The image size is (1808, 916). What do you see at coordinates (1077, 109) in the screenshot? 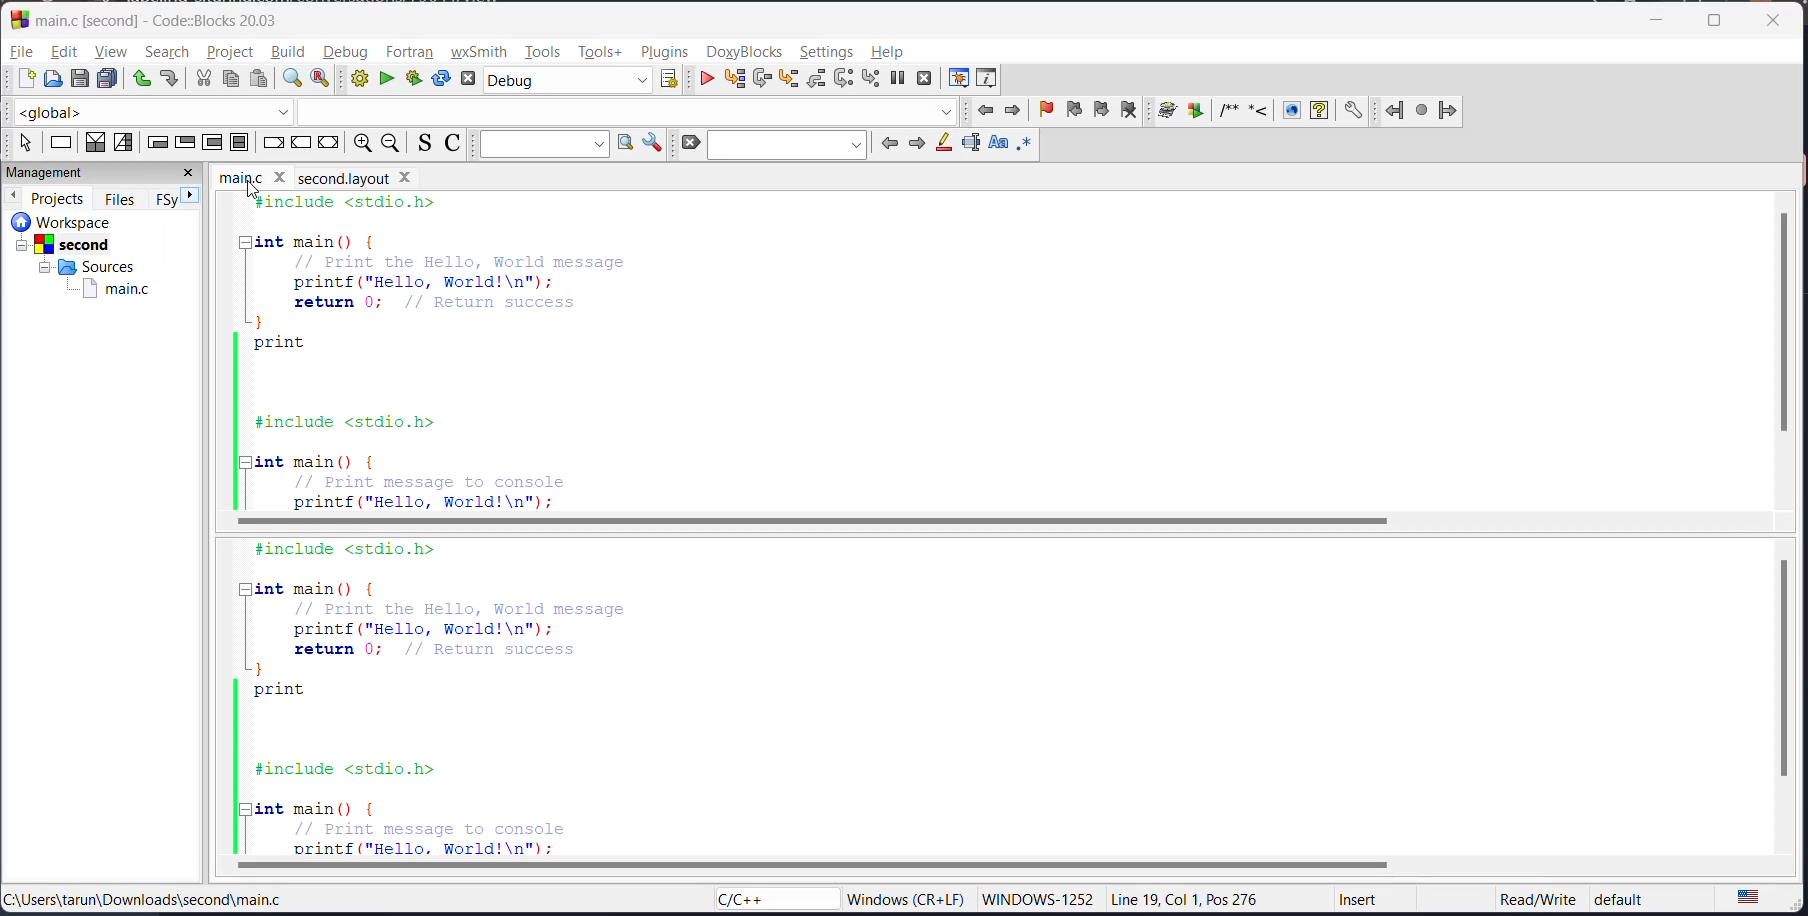
I see `previous bookmark` at bounding box center [1077, 109].